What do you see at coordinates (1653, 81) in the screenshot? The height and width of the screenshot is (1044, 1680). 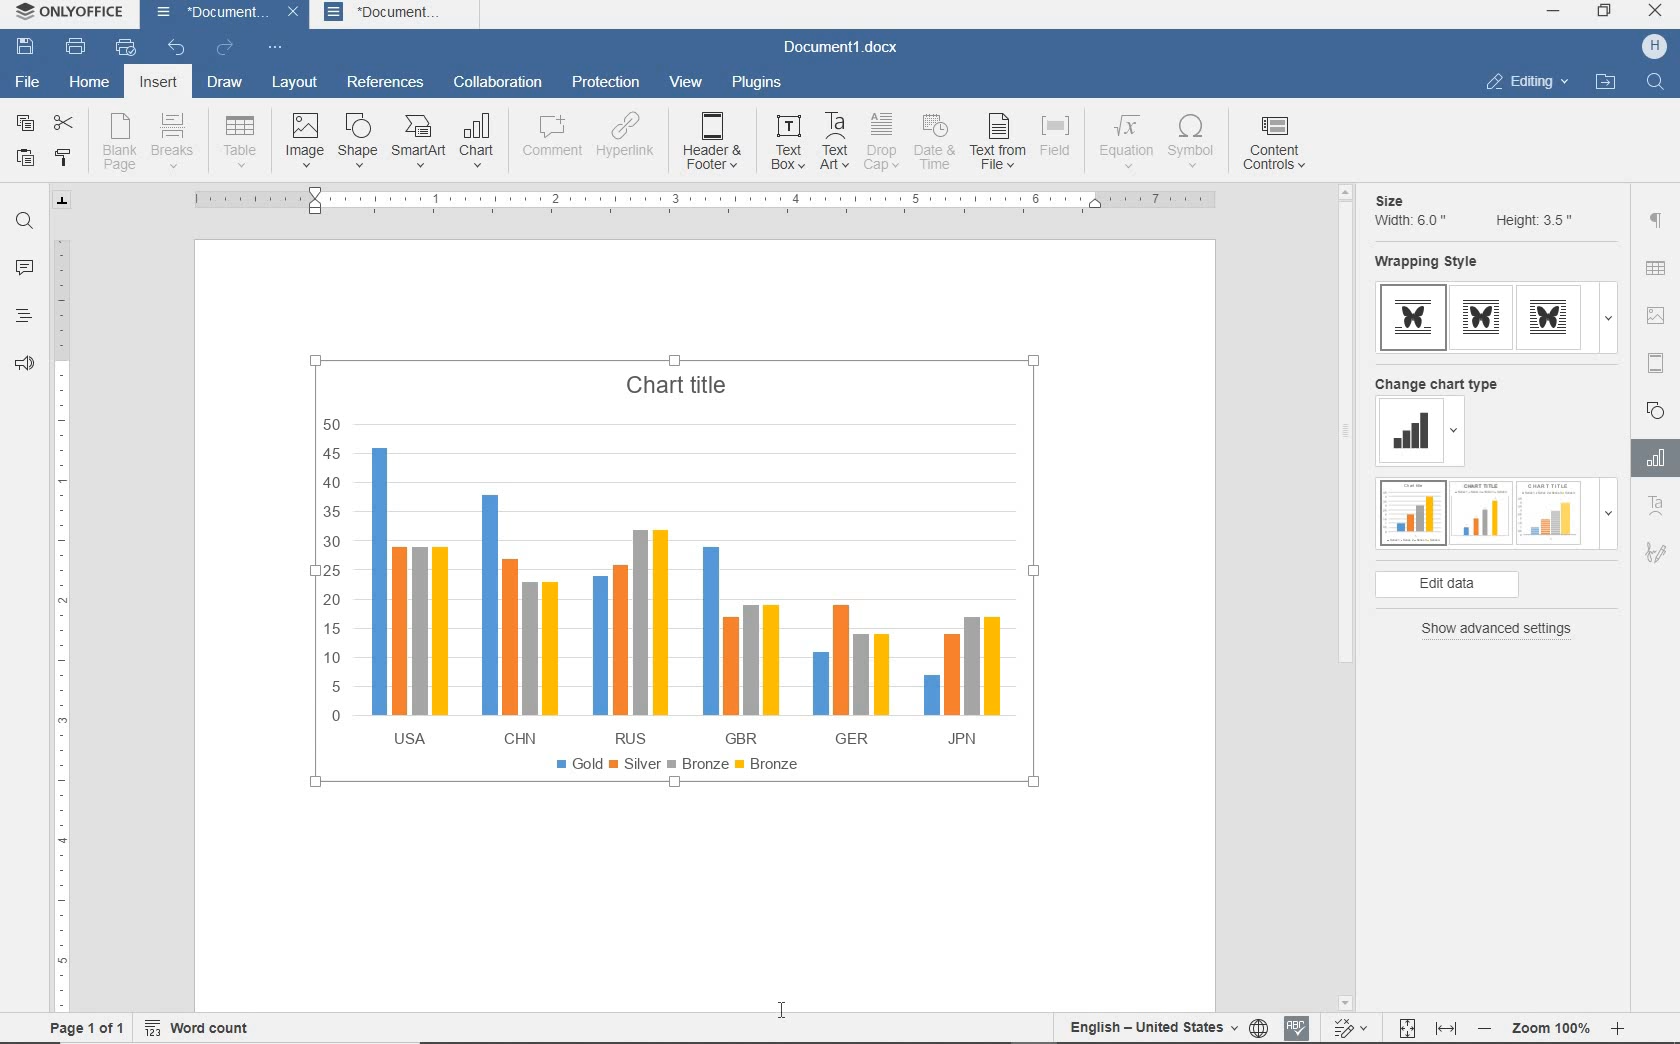 I see `find` at bounding box center [1653, 81].